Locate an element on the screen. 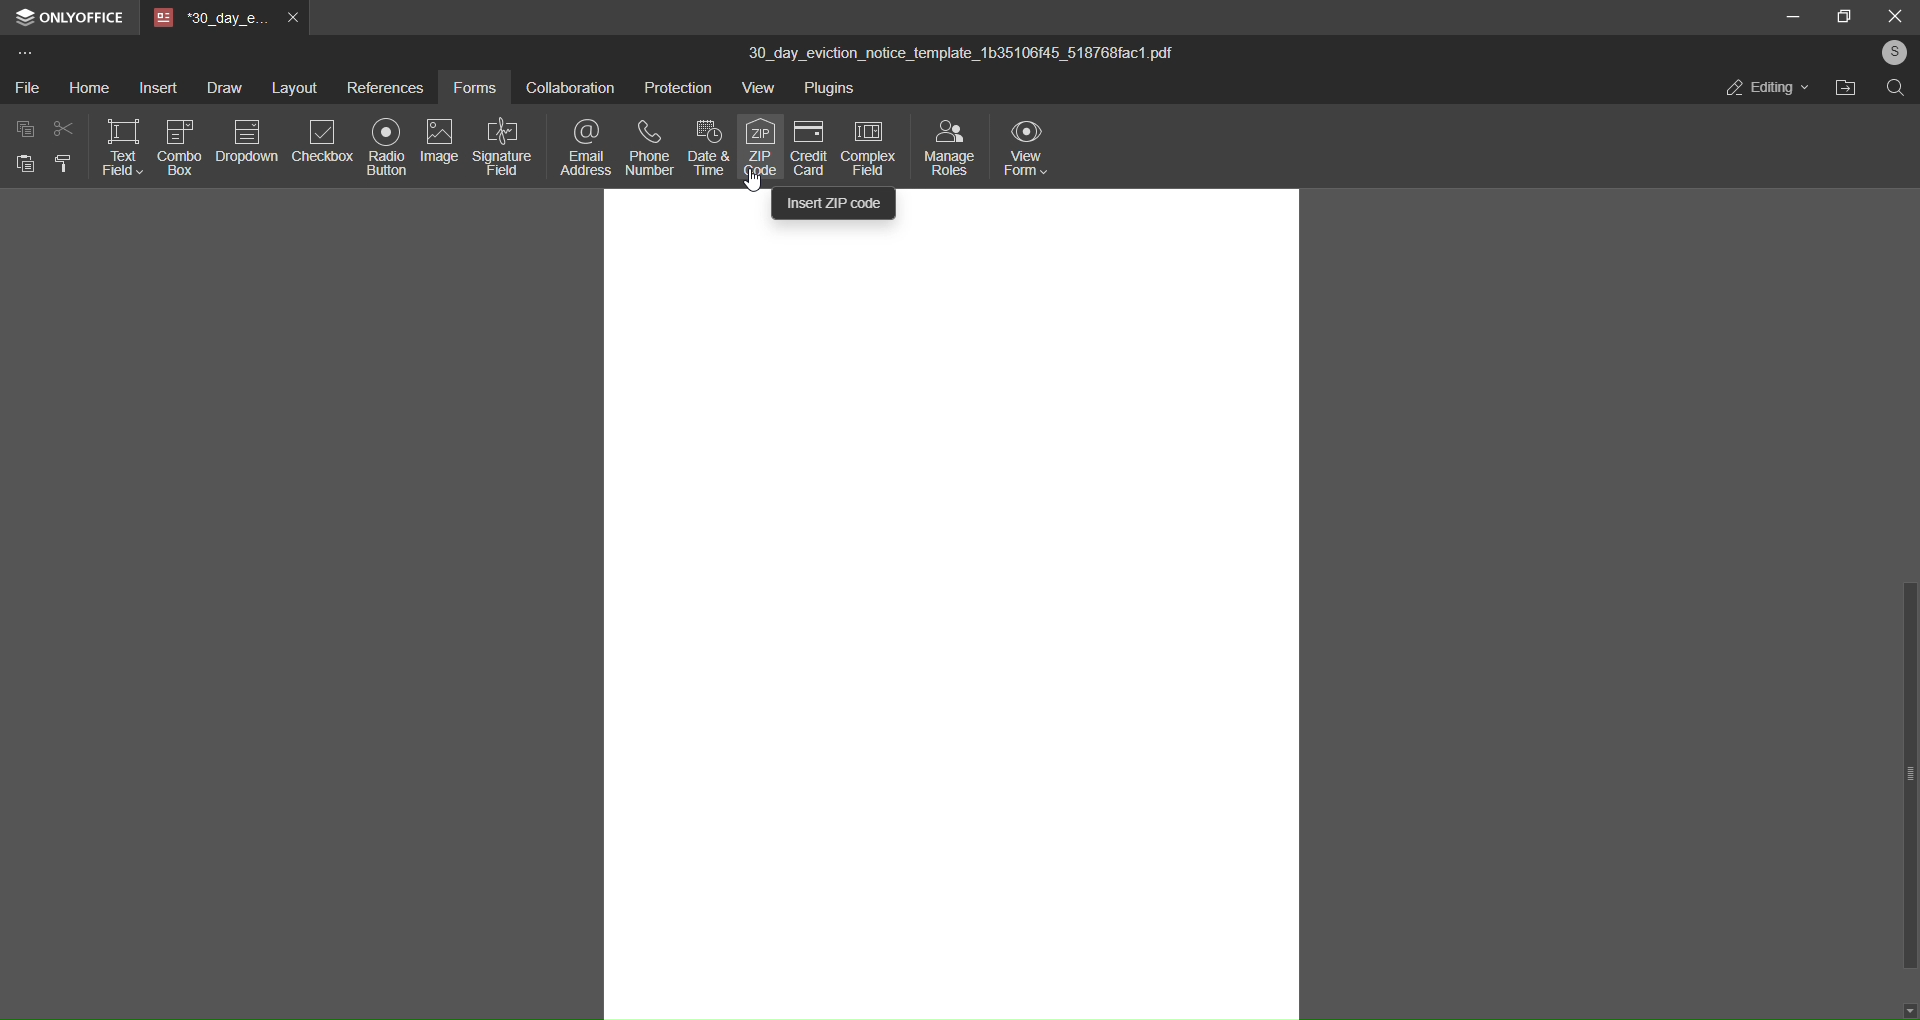 This screenshot has width=1920, height=1020. open file location is located at coordinates (1840, 89).